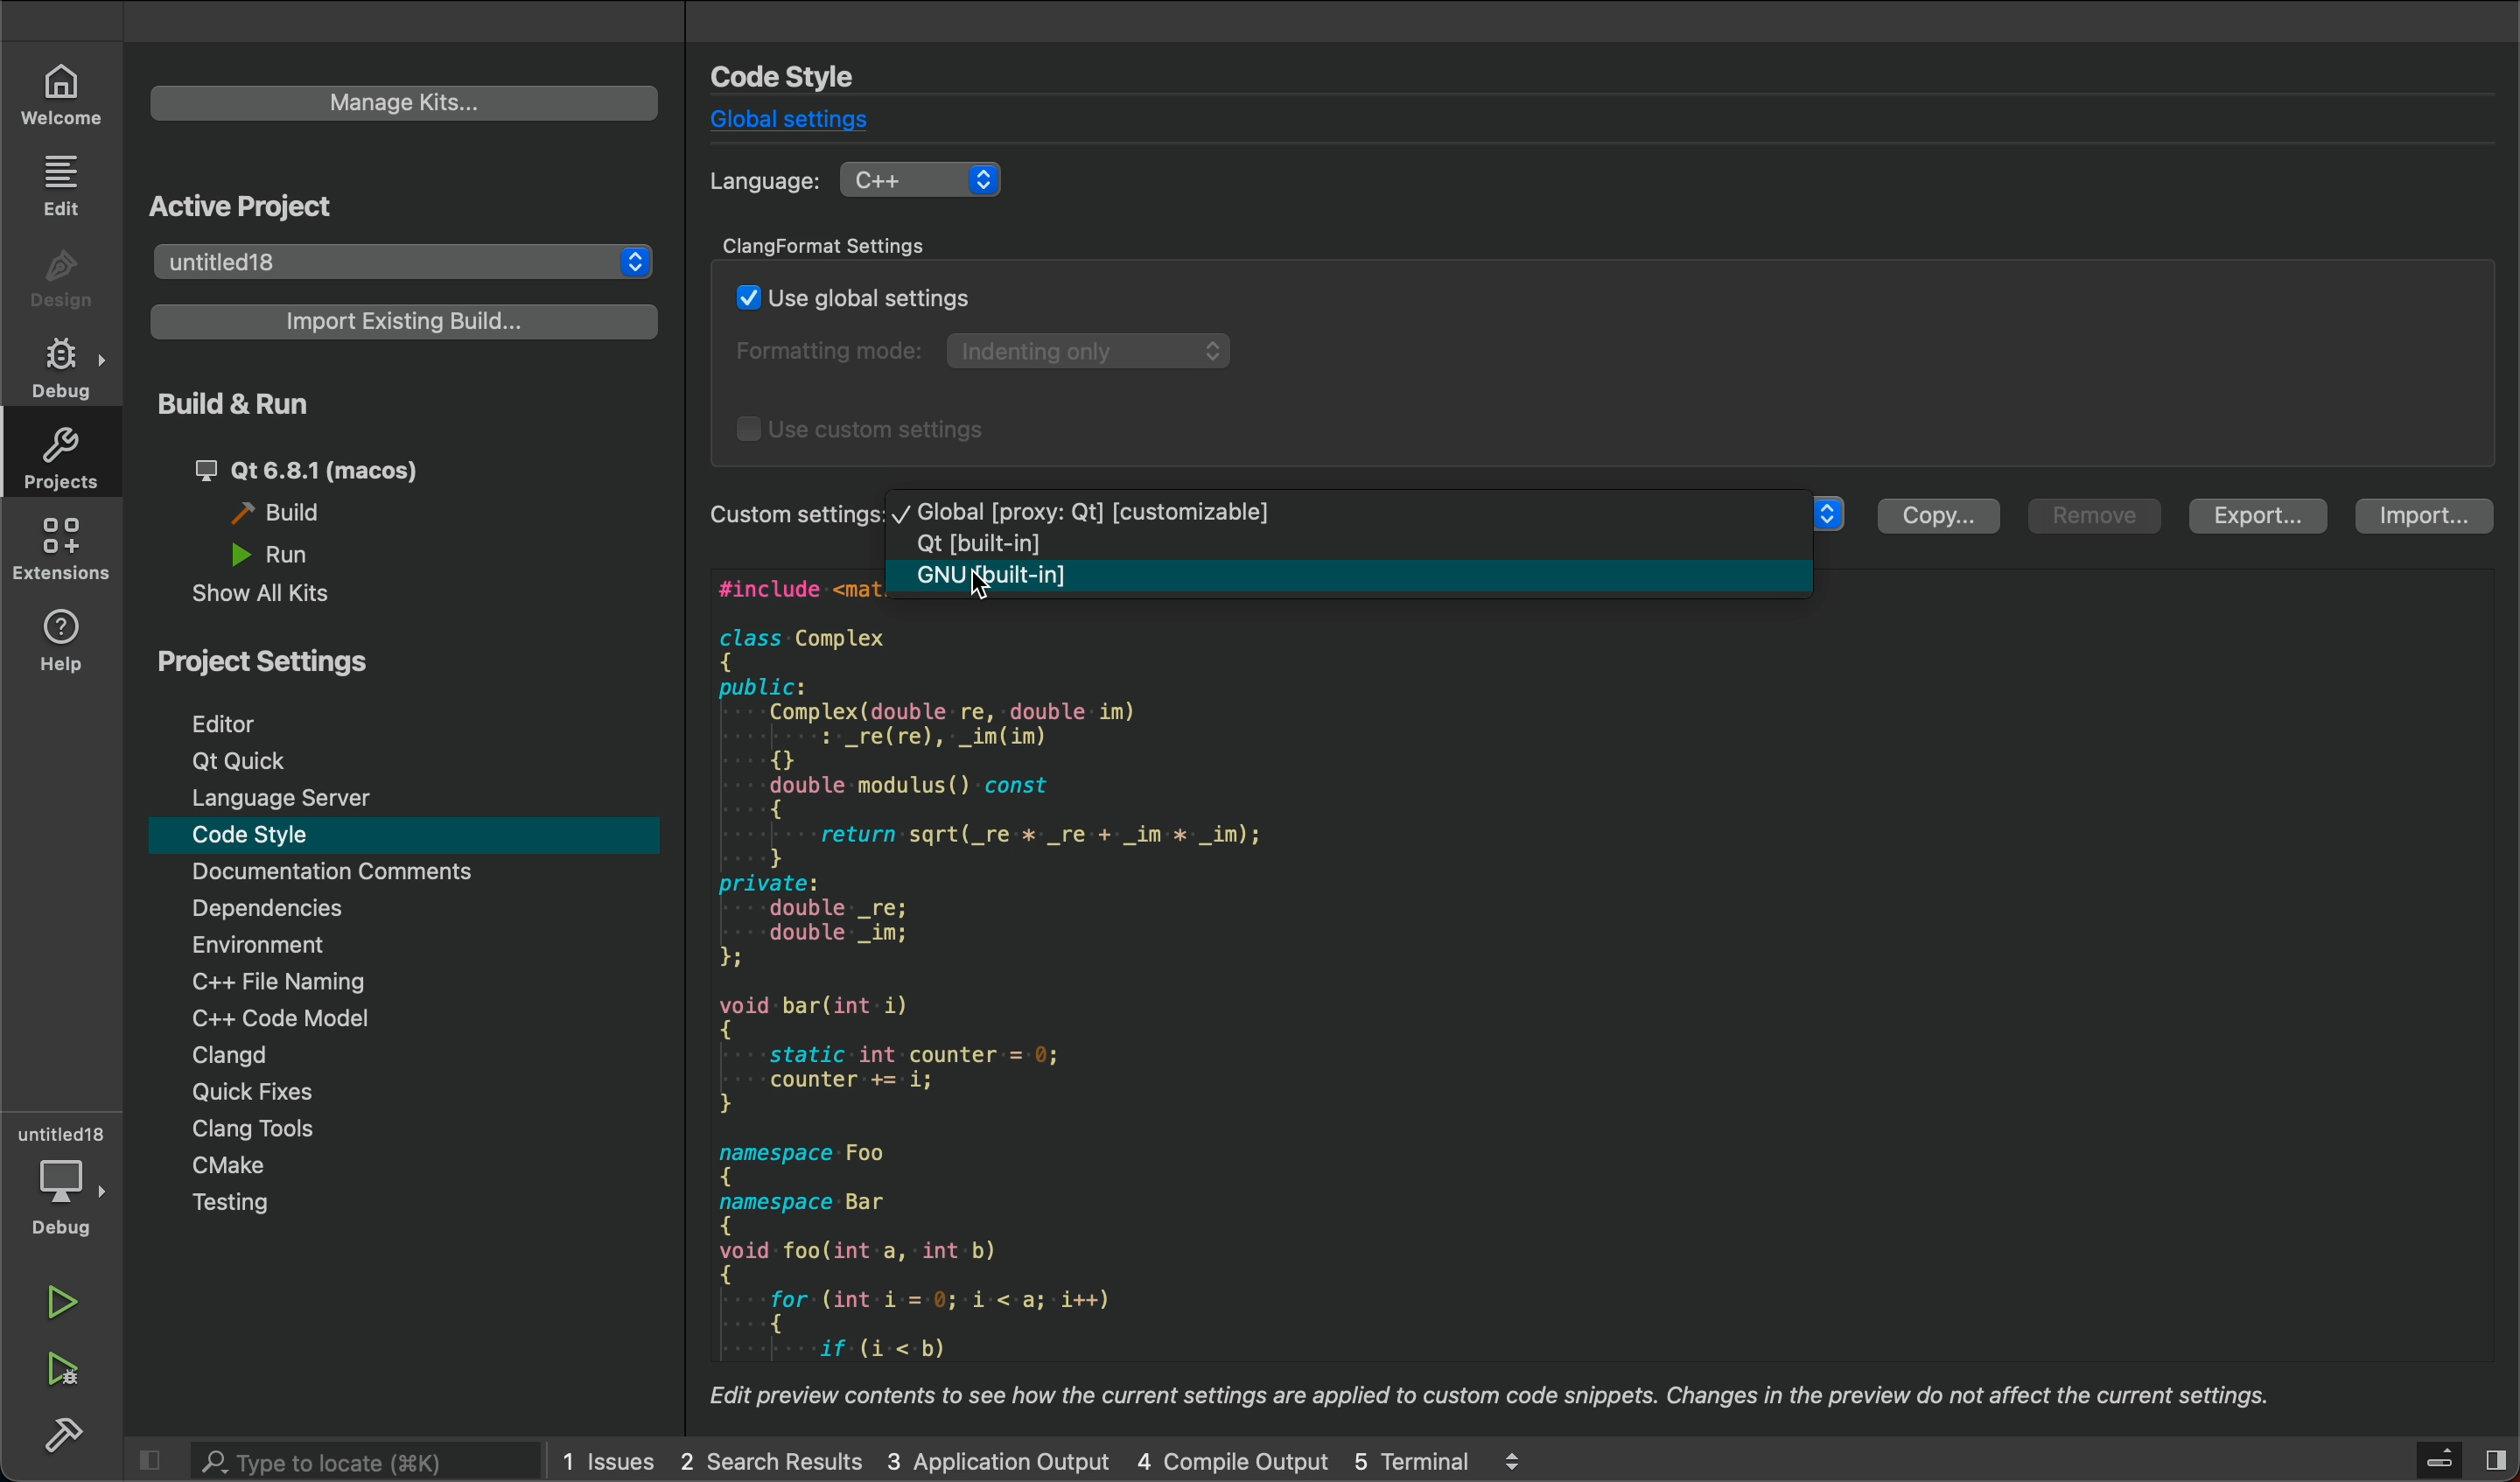 The width and height of the screenshot is (2520, 1482). I want to click on code style, so click(401, 834).